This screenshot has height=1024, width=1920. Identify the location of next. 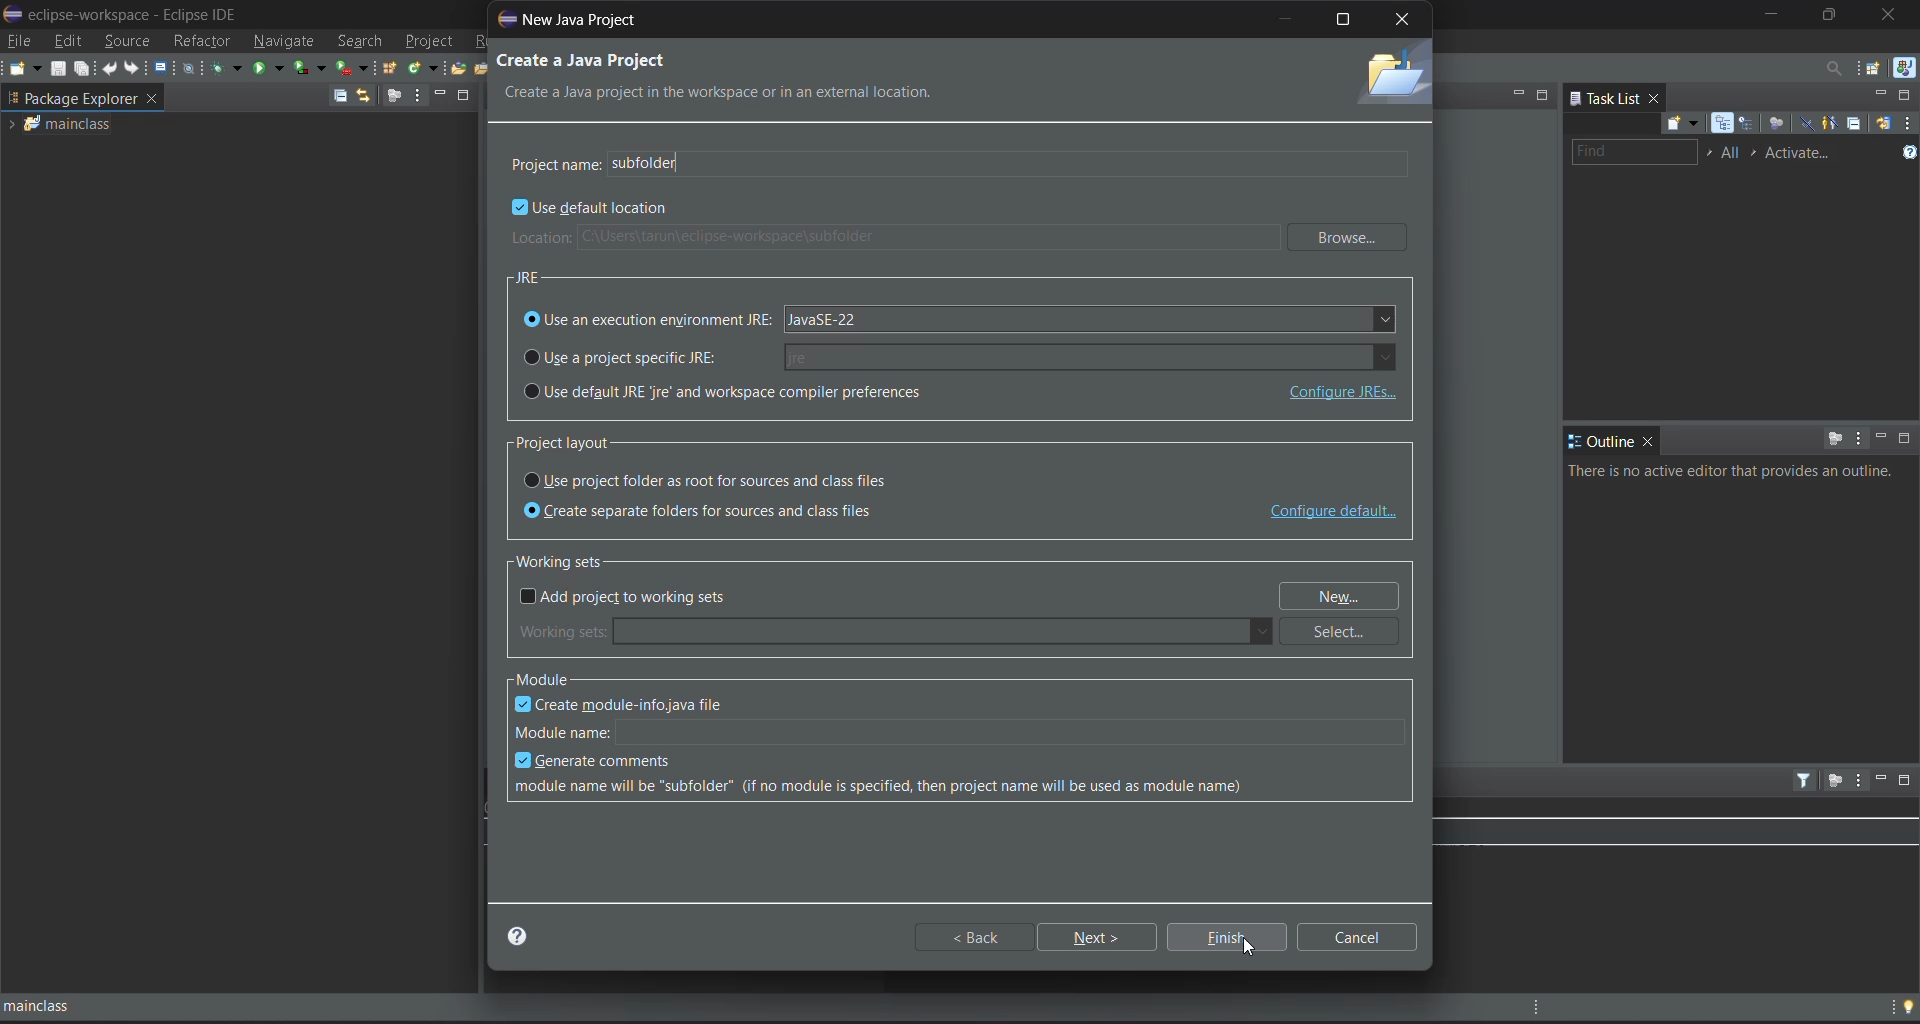
(1101, 937).